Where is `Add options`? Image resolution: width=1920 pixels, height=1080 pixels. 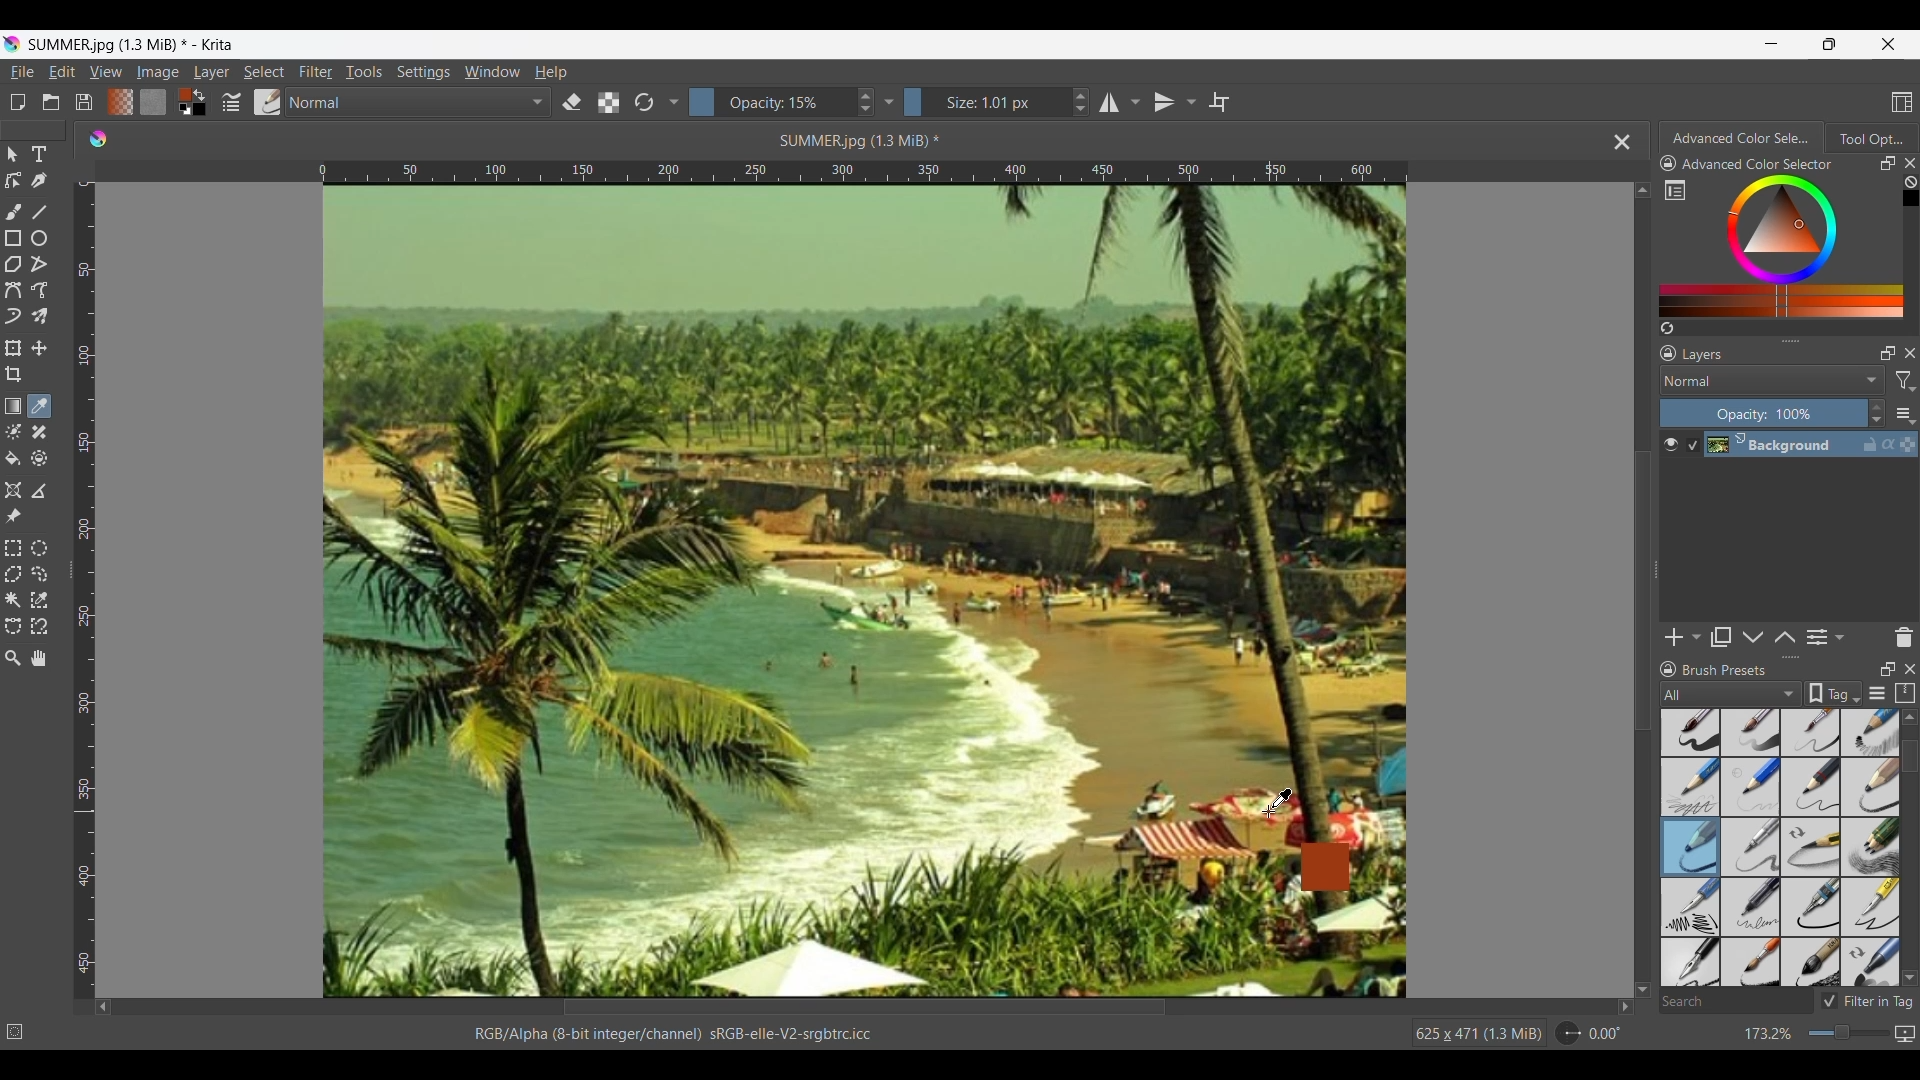
Add options is located at coordinates (1696, 638).